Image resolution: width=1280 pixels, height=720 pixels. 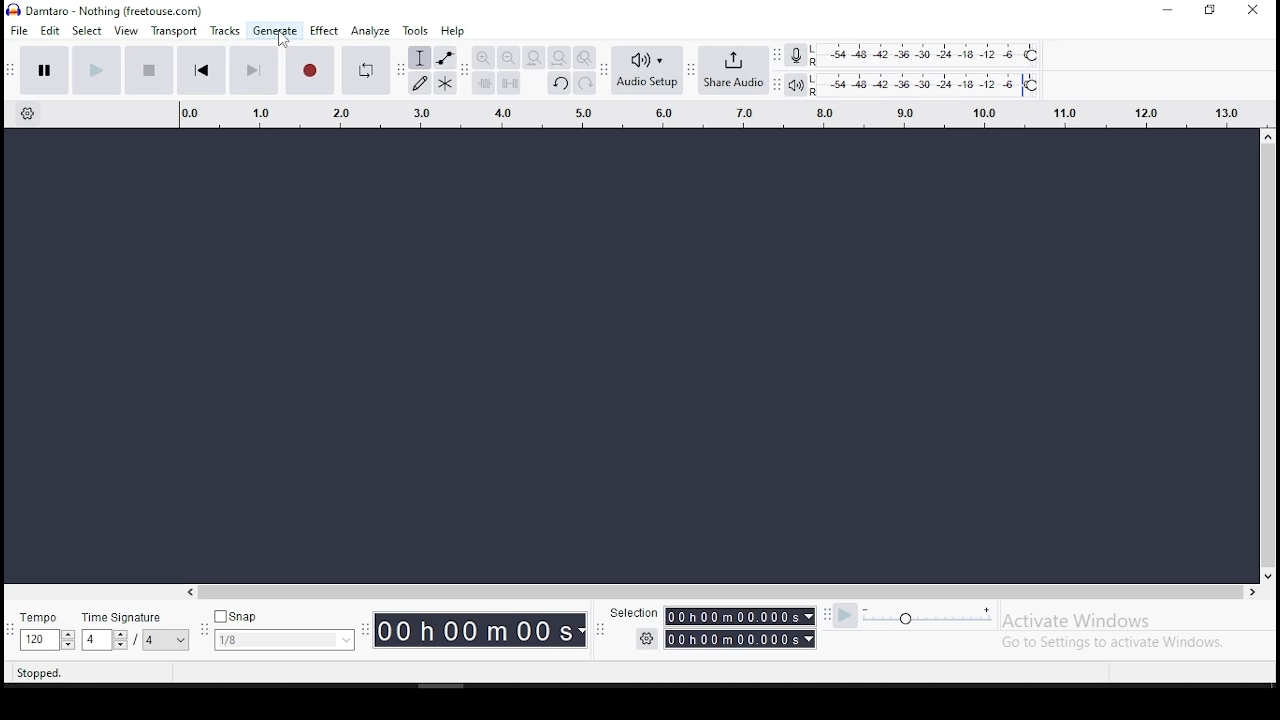 What do you see at coordinates (420, 57) in the screenshot?
I see `selection tool` at bounding box center [420, 57].